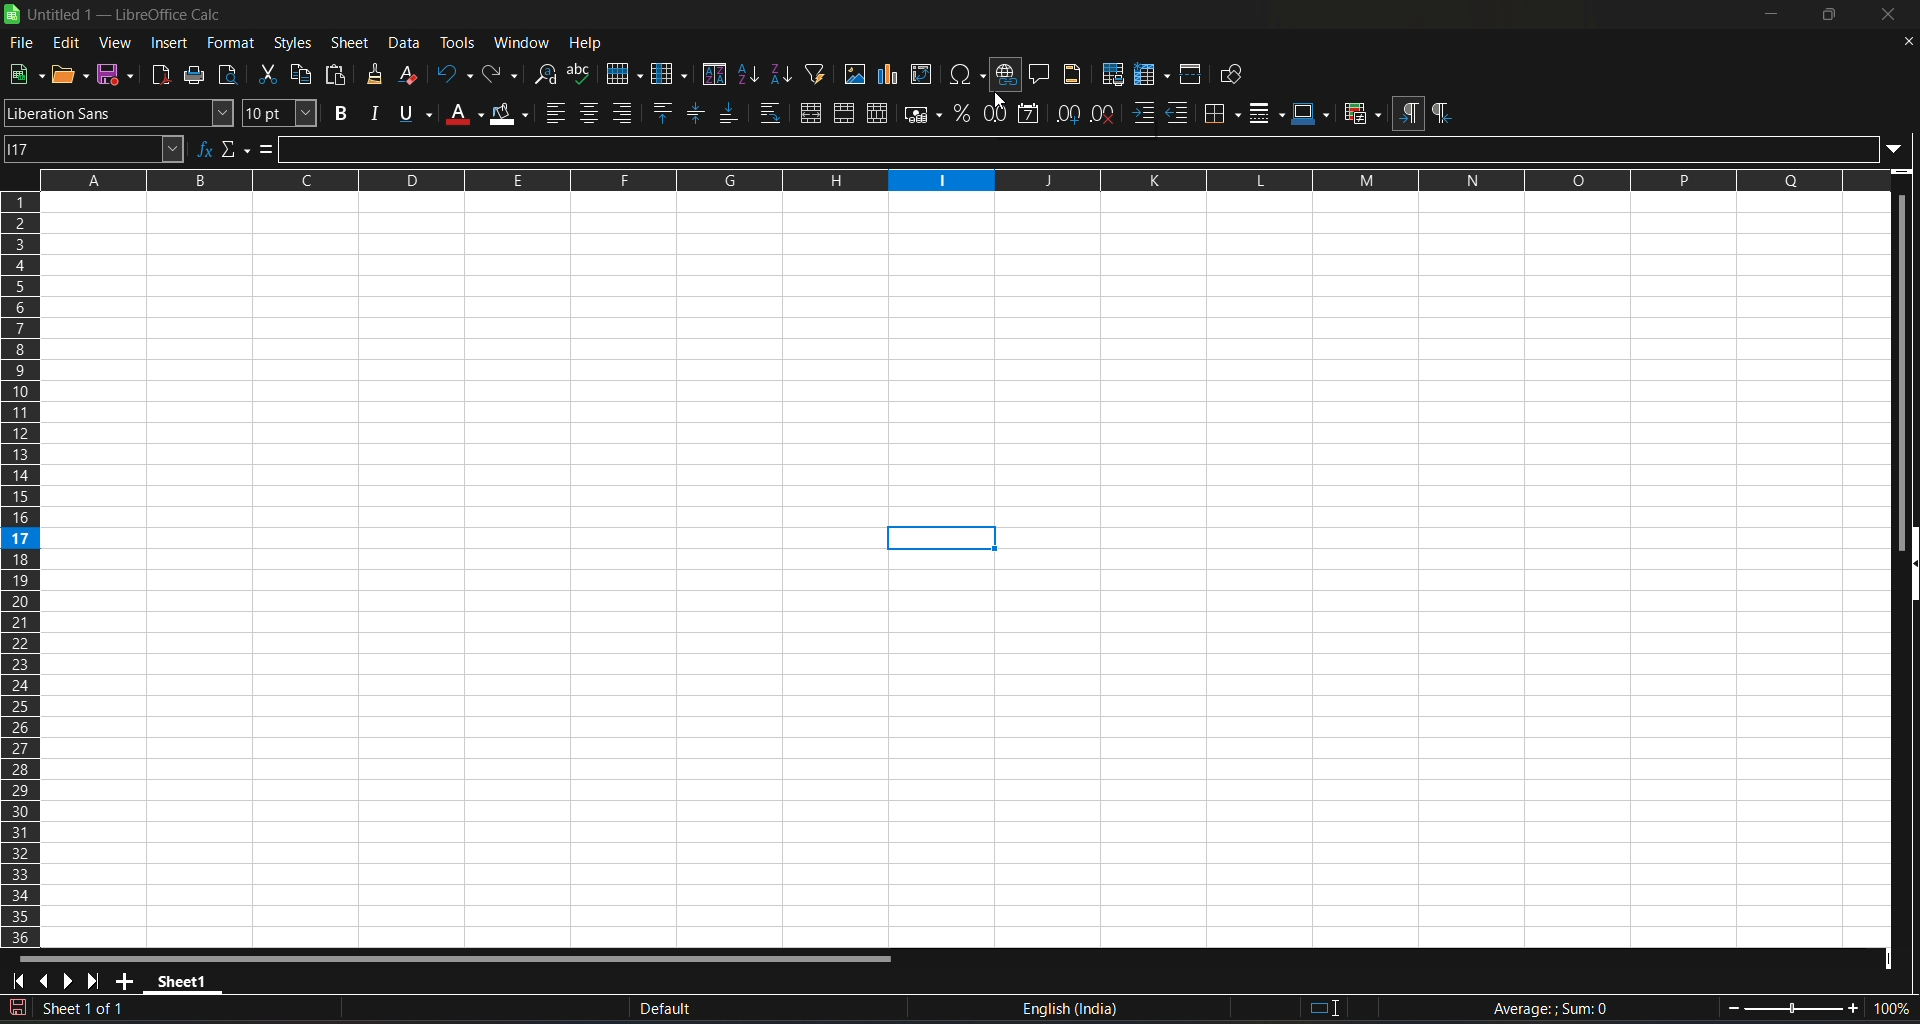  I want to click on redo, so click(503, 74).